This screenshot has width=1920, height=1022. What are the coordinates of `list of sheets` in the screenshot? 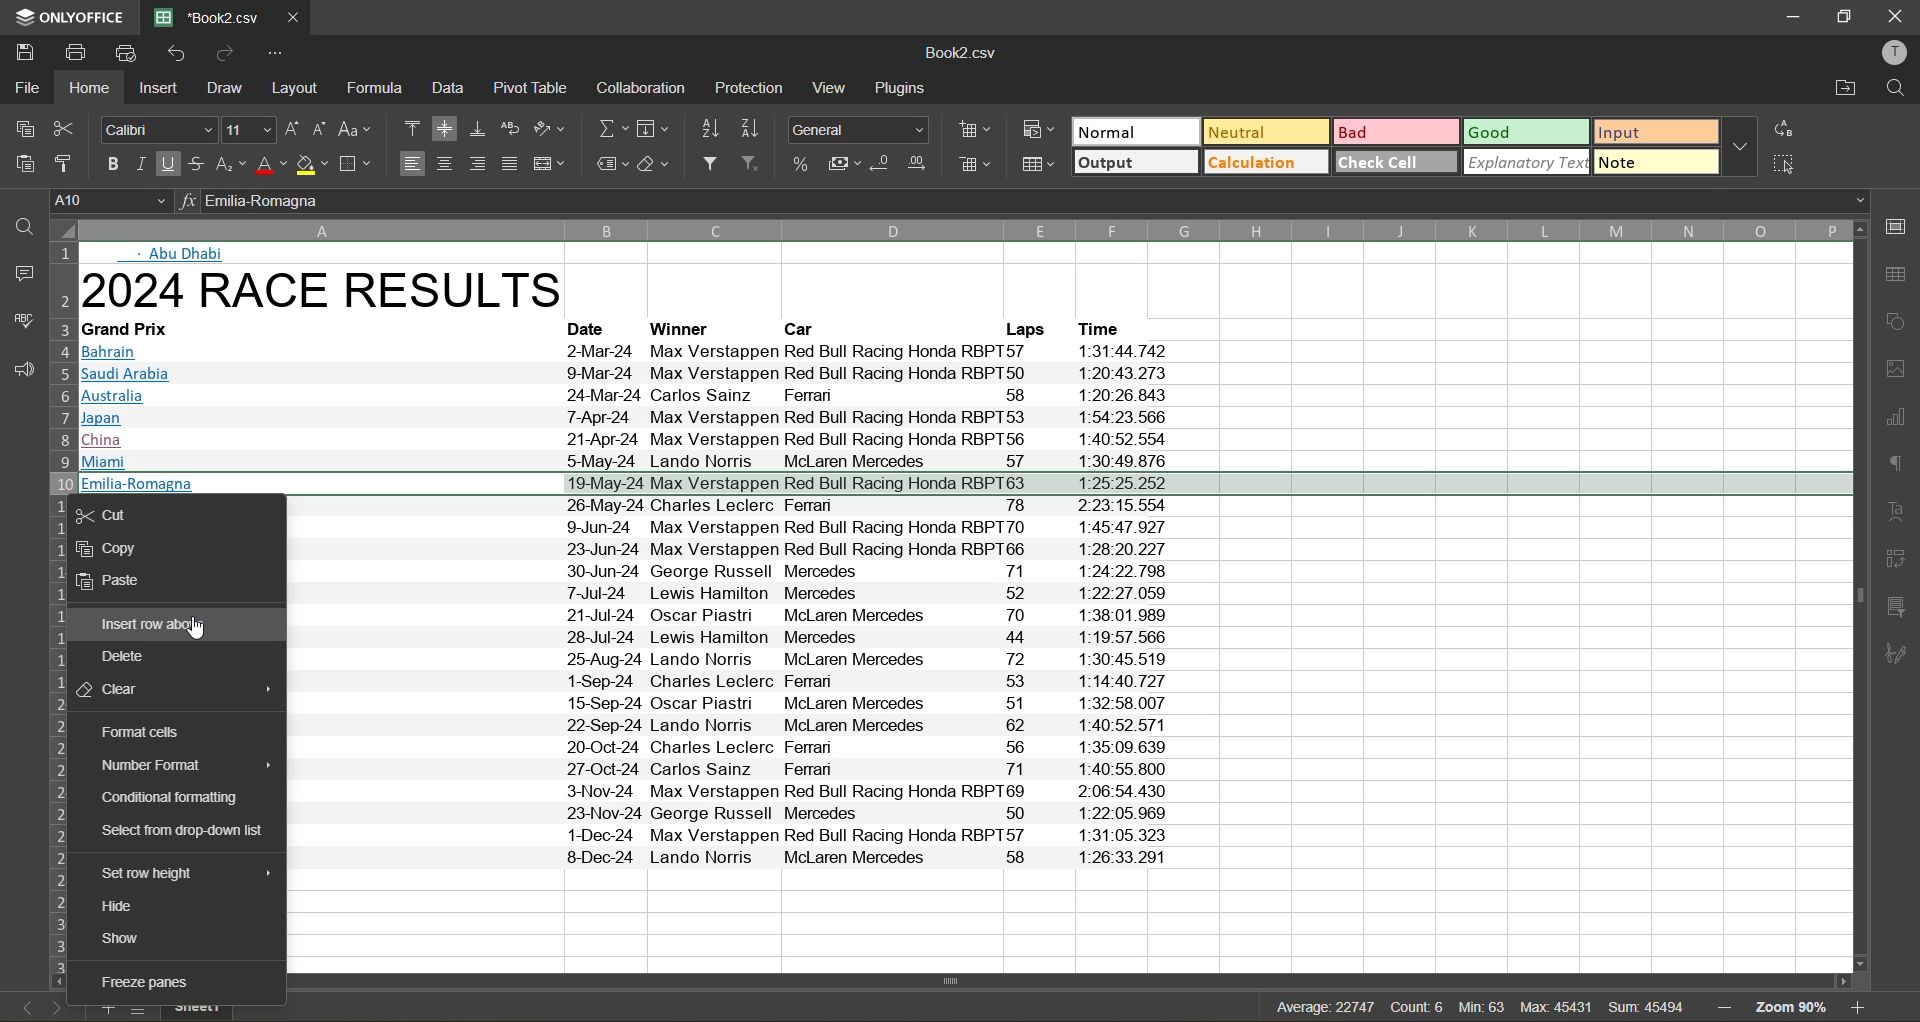 It's located at (138, 1007).